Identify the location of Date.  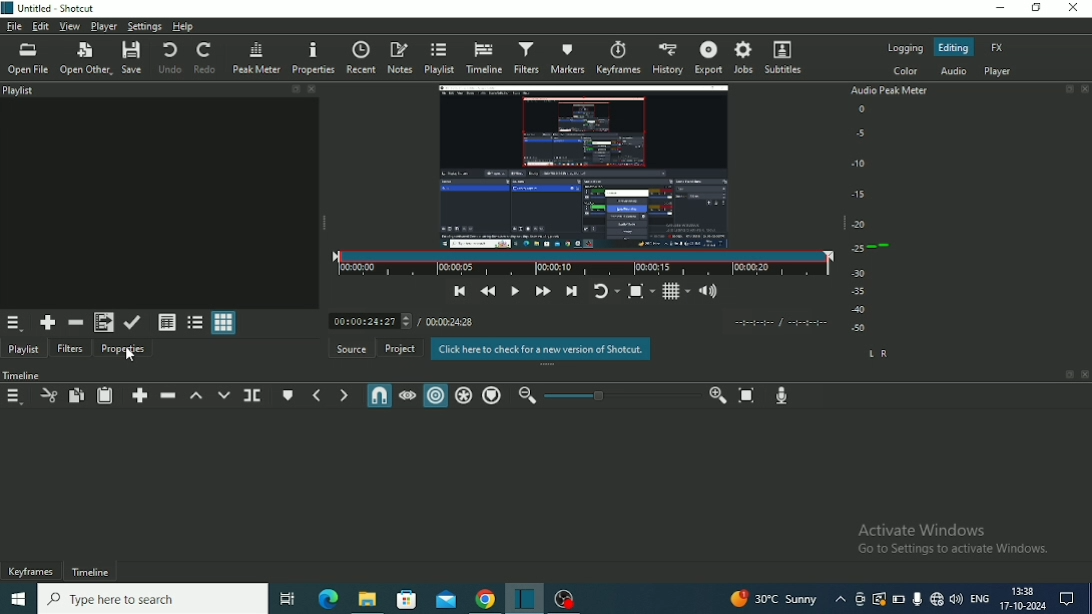
(1022, 607).